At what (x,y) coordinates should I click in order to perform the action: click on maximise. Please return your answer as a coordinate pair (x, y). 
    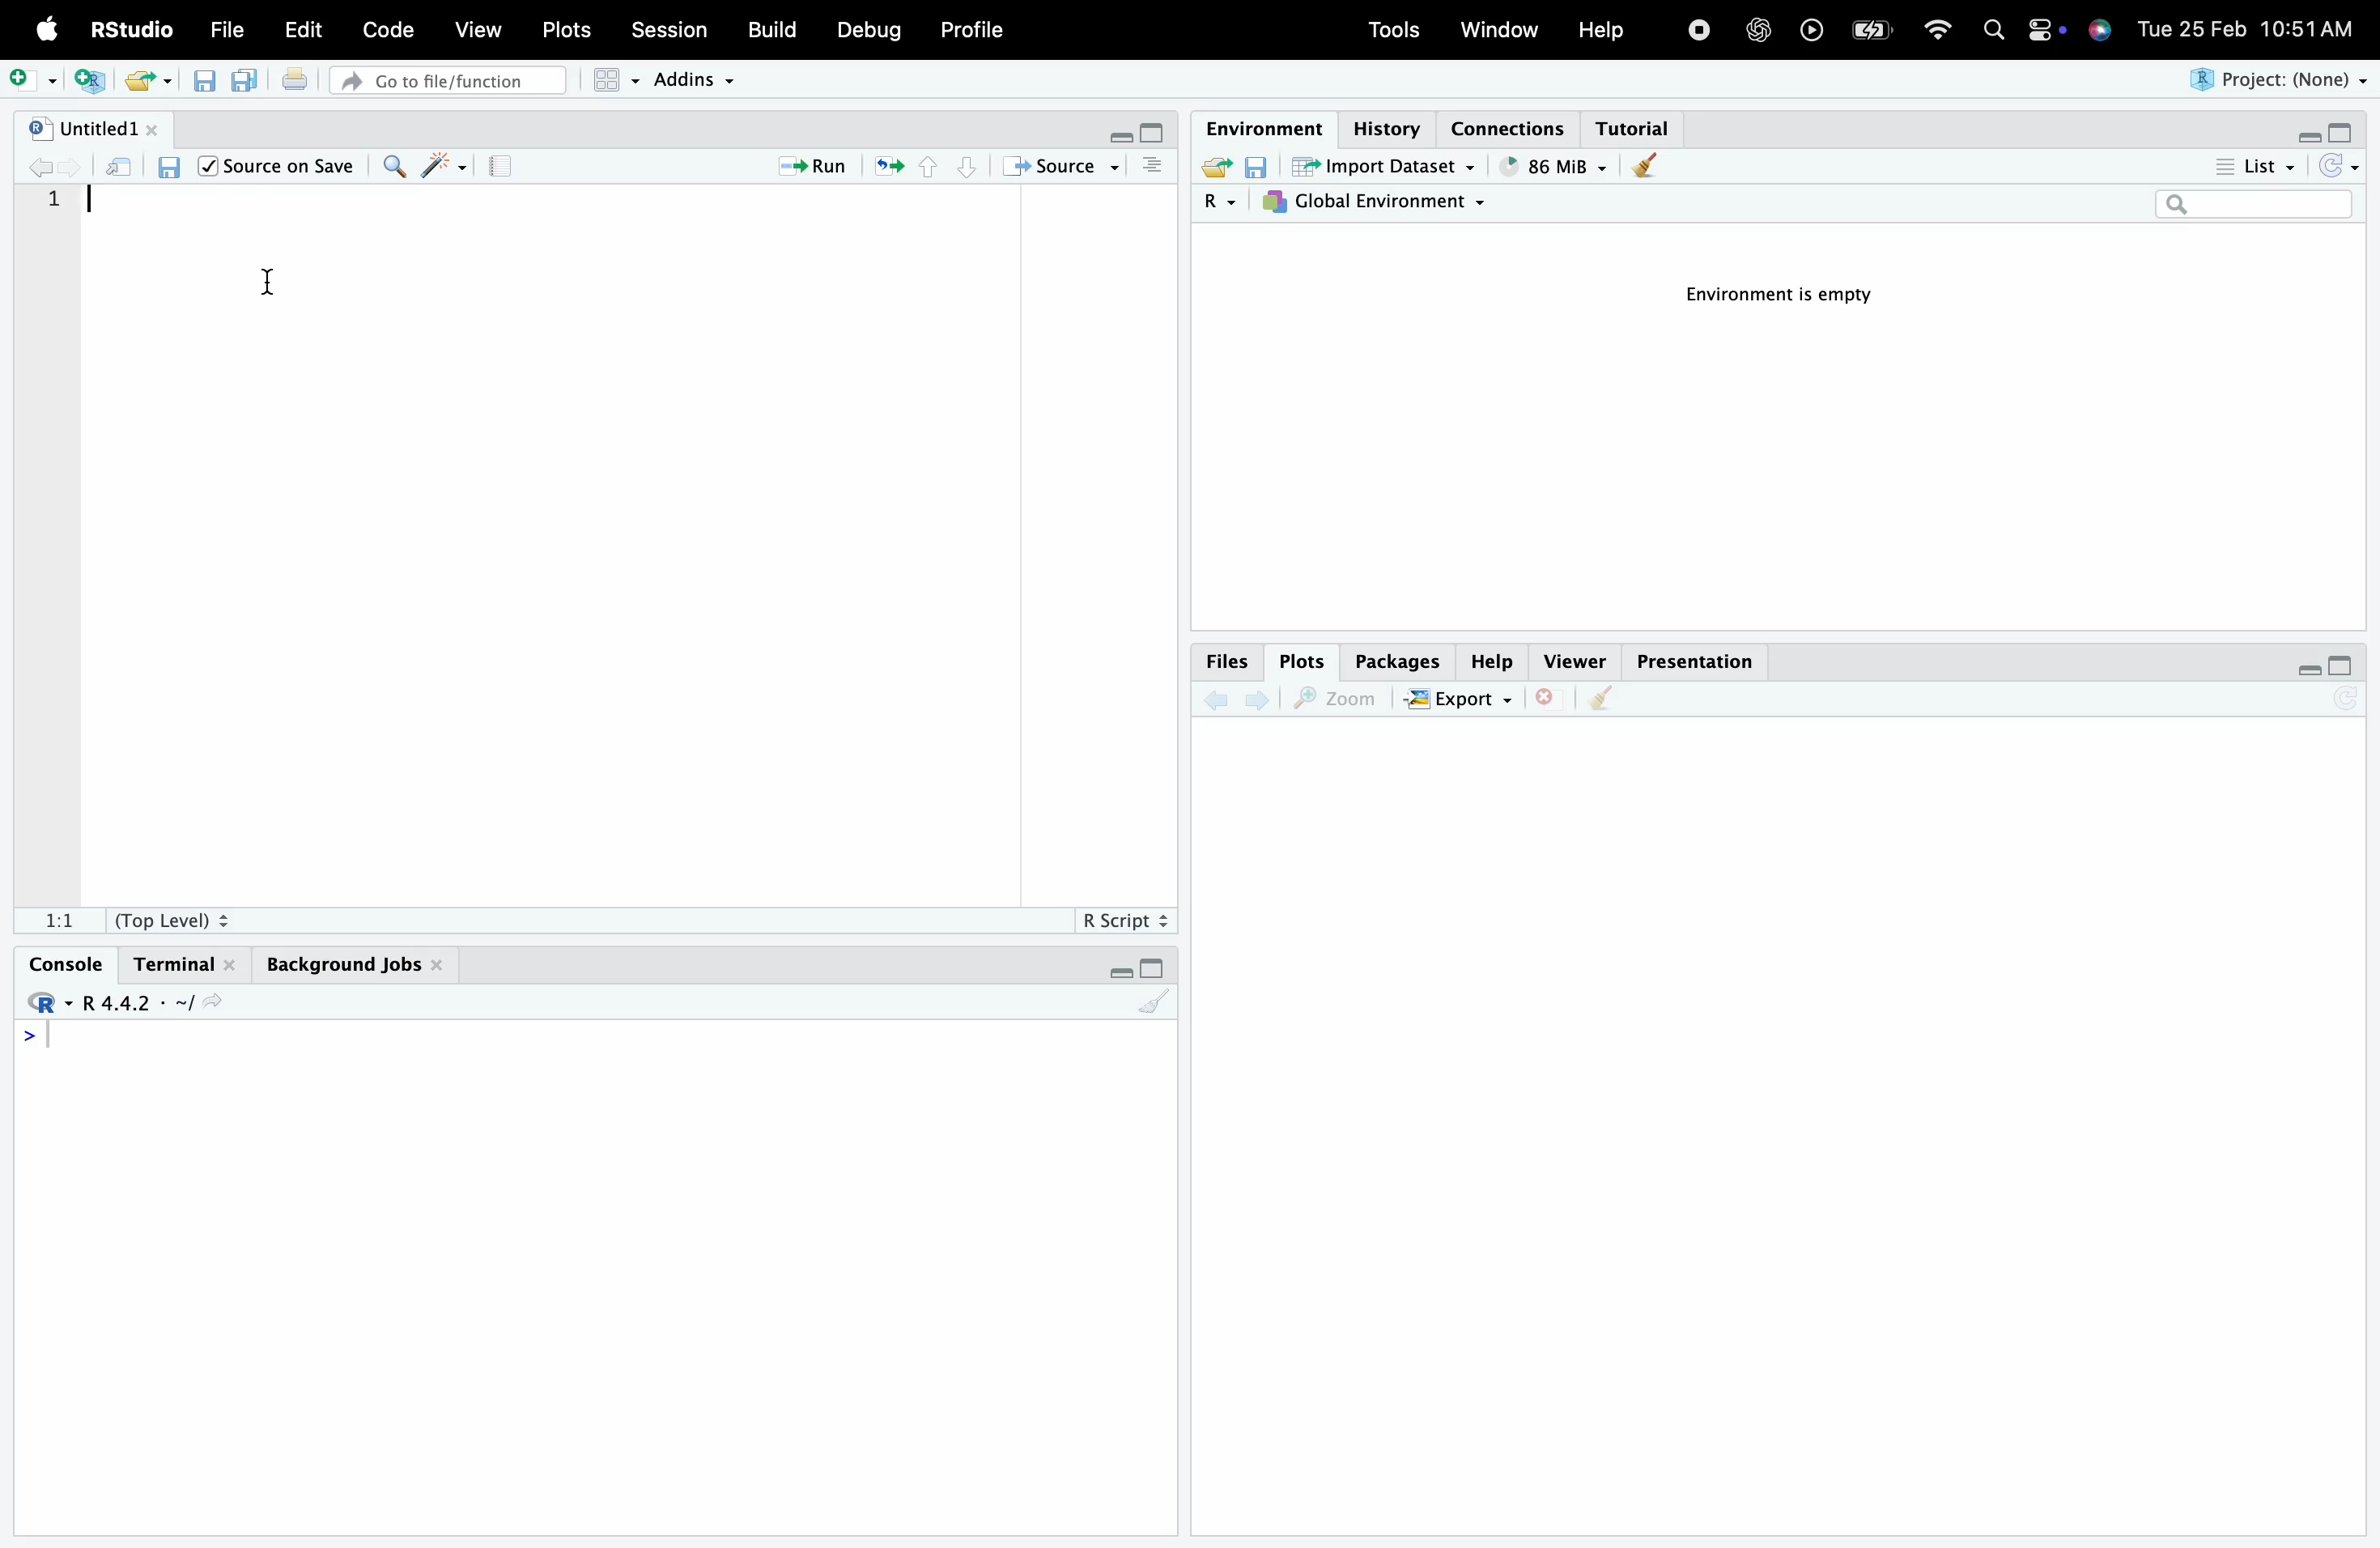
    Looking at the image, I should click on (2345, 664).